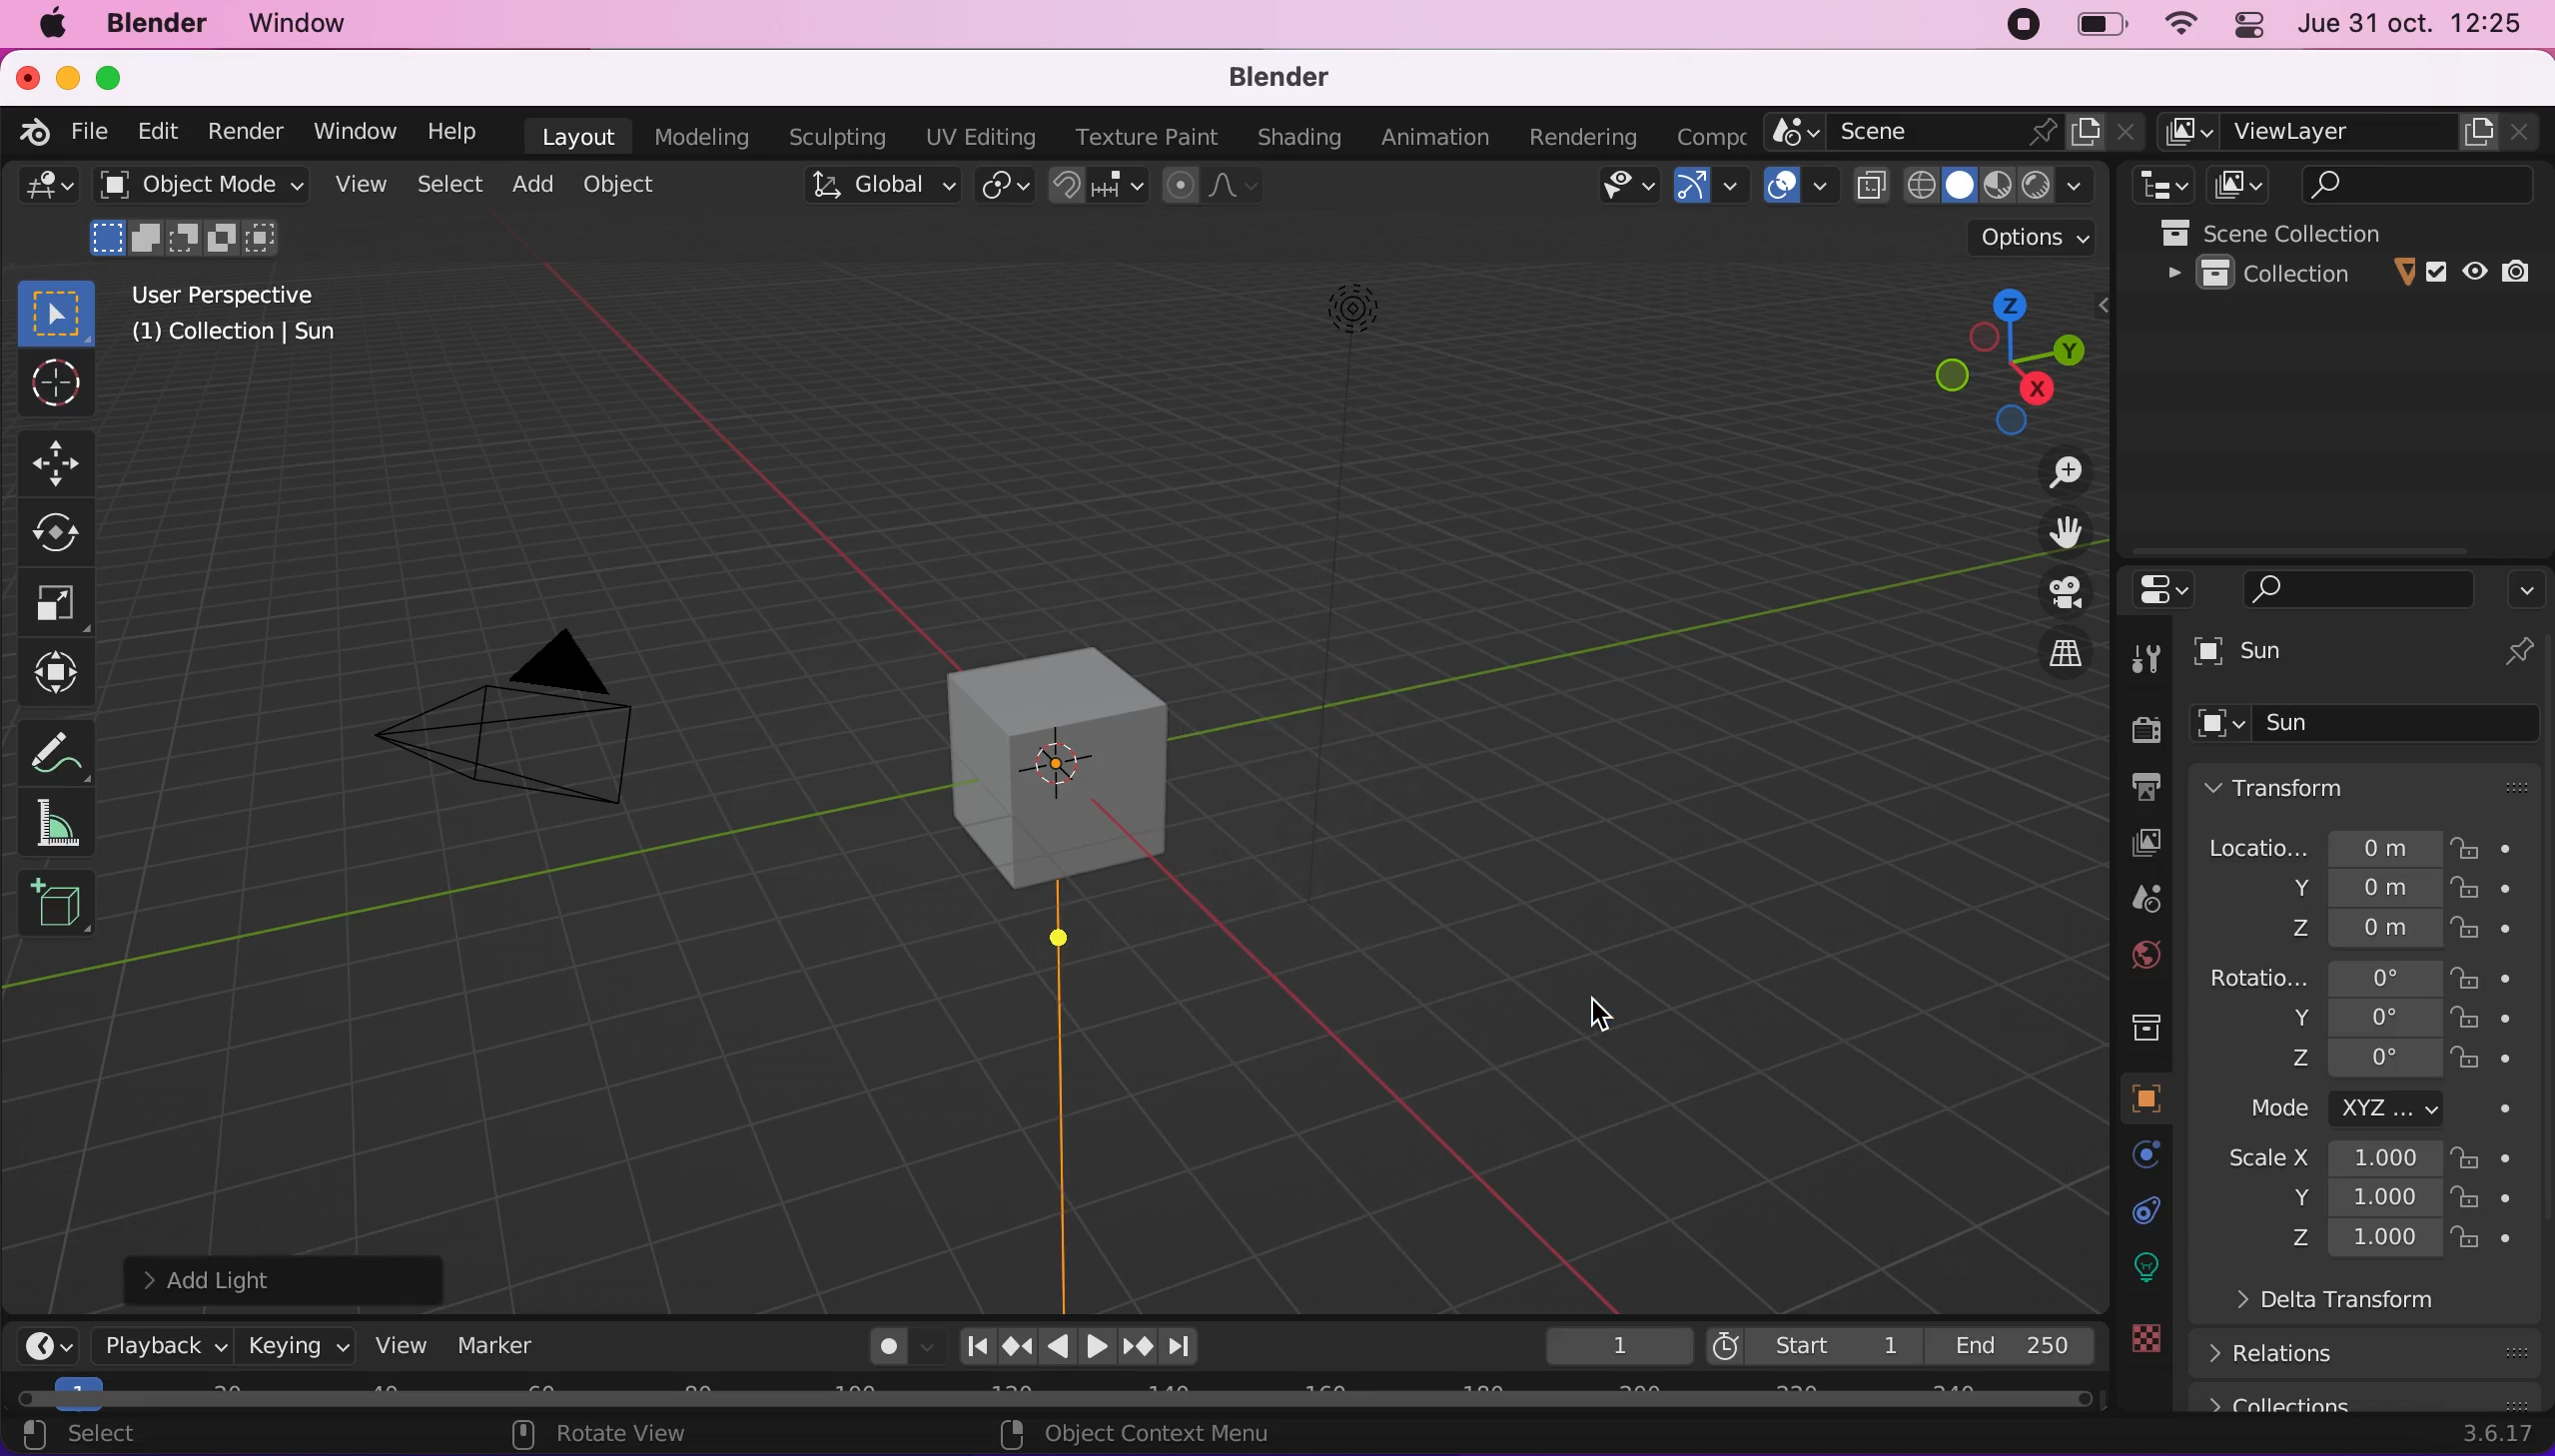 The height and width of the screenshot is (1456, 2555). Describe the element at coordinates (1429, 136) in the screenshot. I see `animation` at that location.